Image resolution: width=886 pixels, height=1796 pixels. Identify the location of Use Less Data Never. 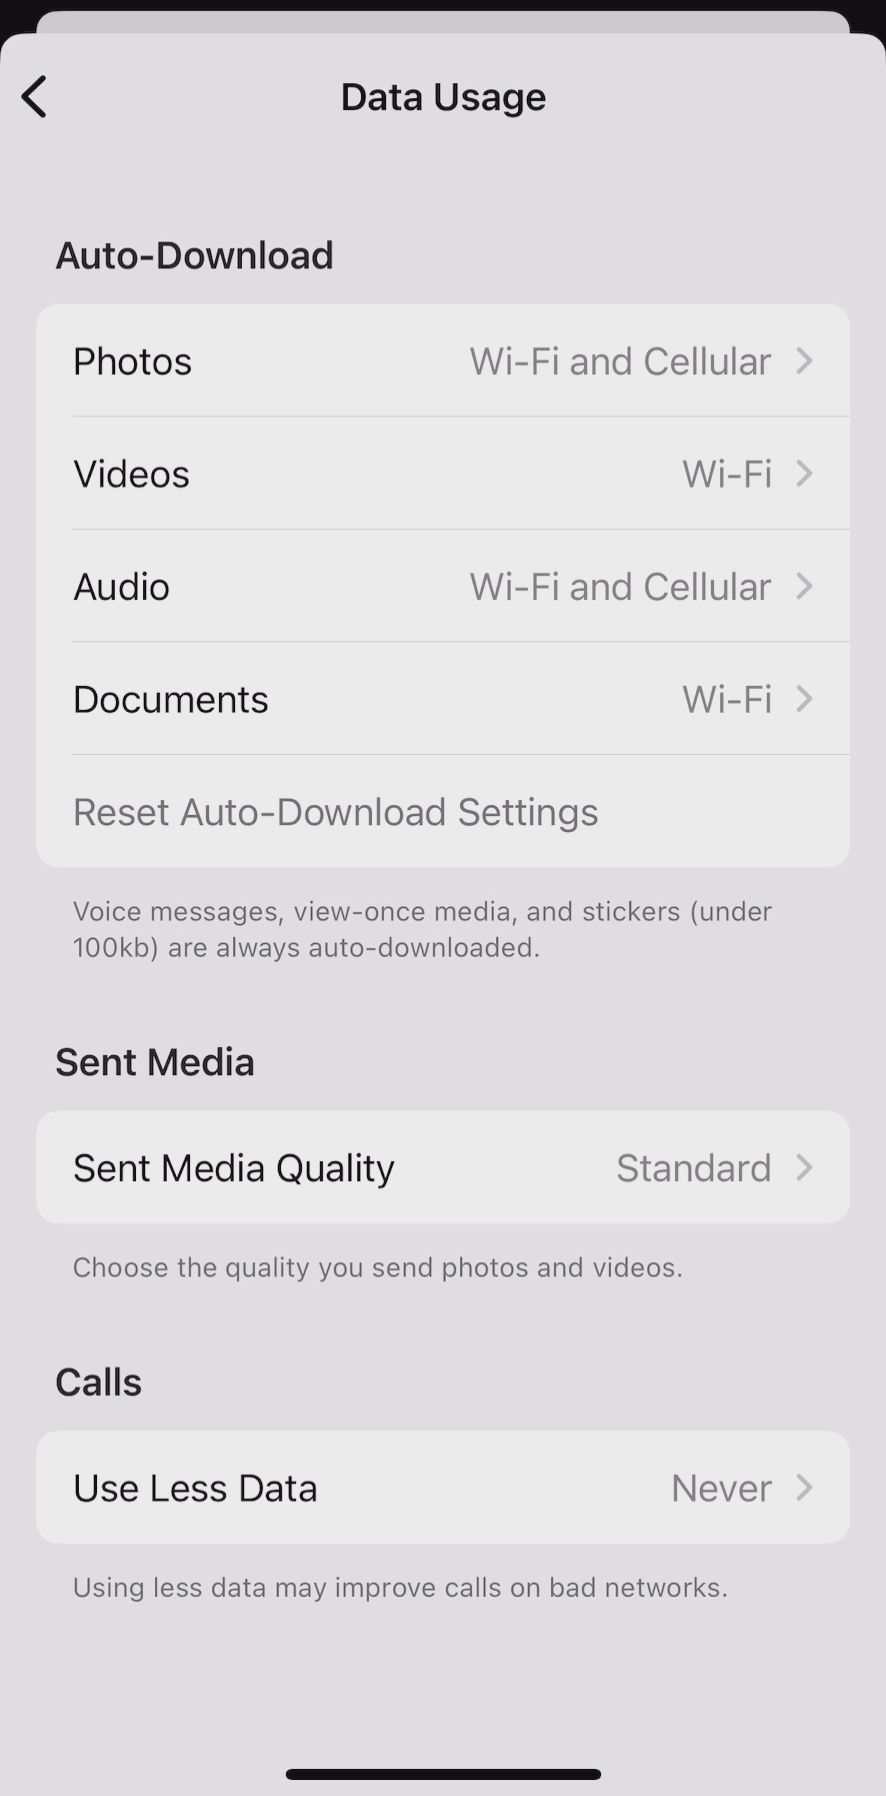
(447, 1492).